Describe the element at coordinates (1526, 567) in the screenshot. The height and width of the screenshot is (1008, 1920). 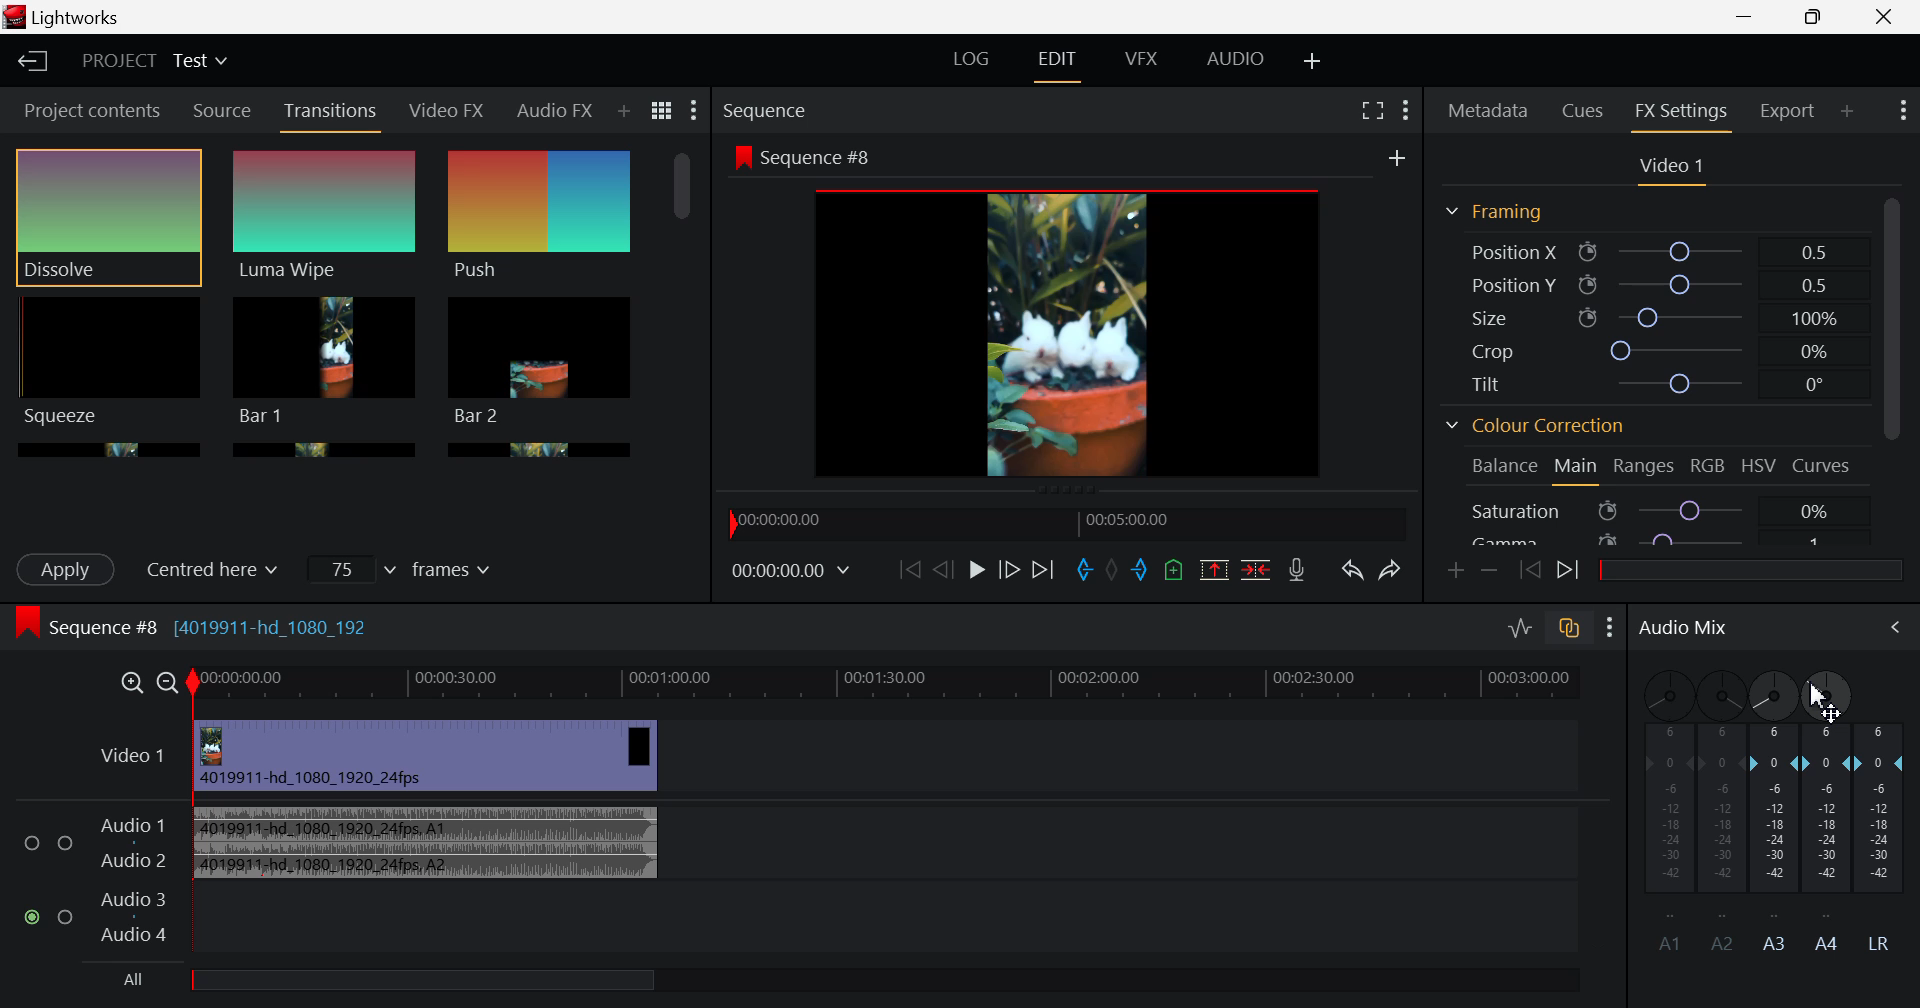
I see `Previous keyframe` at that location.